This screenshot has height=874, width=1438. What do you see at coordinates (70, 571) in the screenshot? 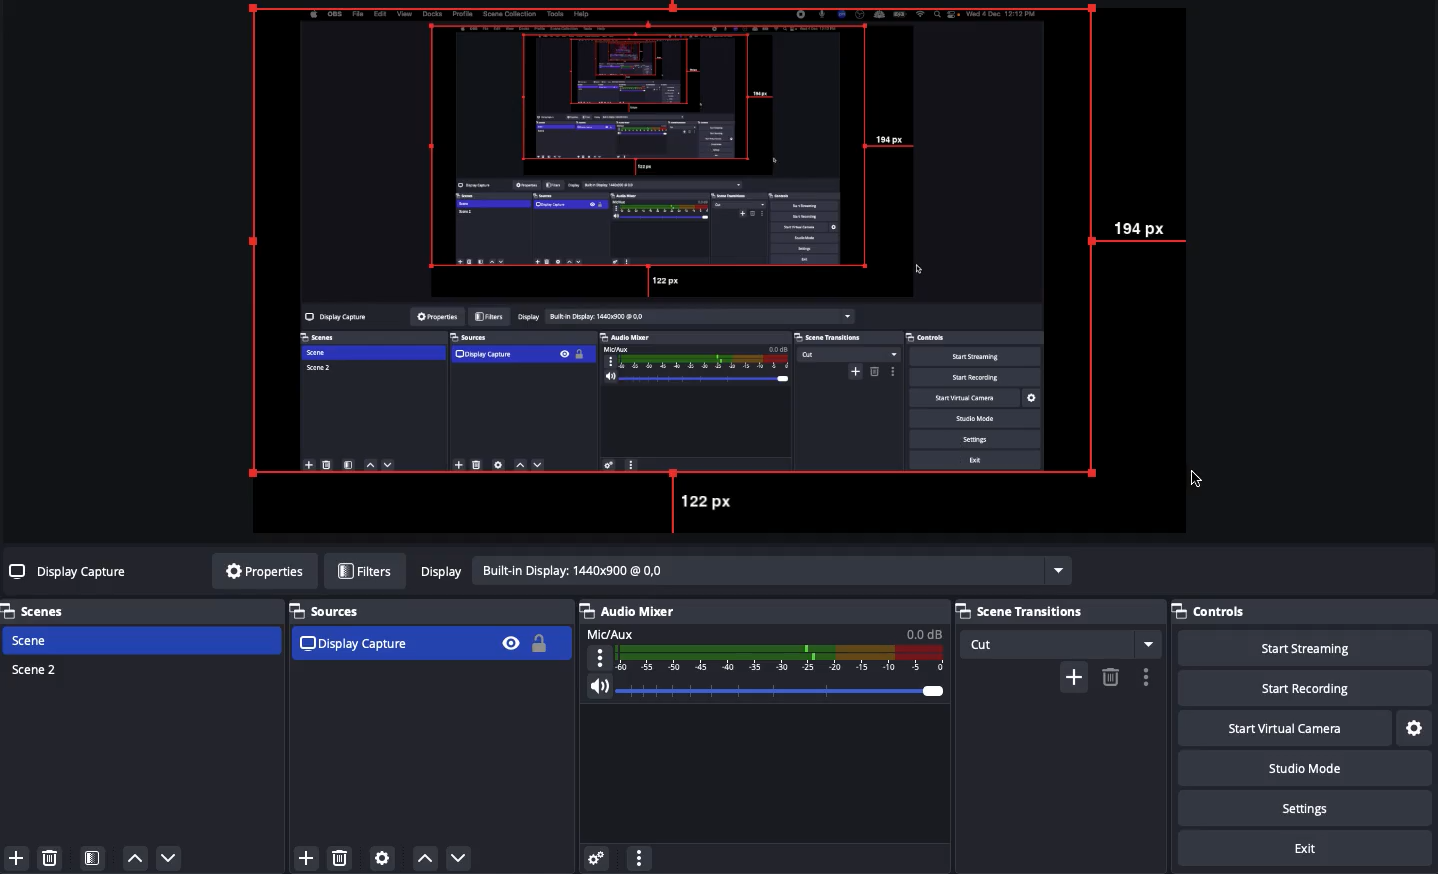
I see `No sources selected` at bounding box center [70, 571].